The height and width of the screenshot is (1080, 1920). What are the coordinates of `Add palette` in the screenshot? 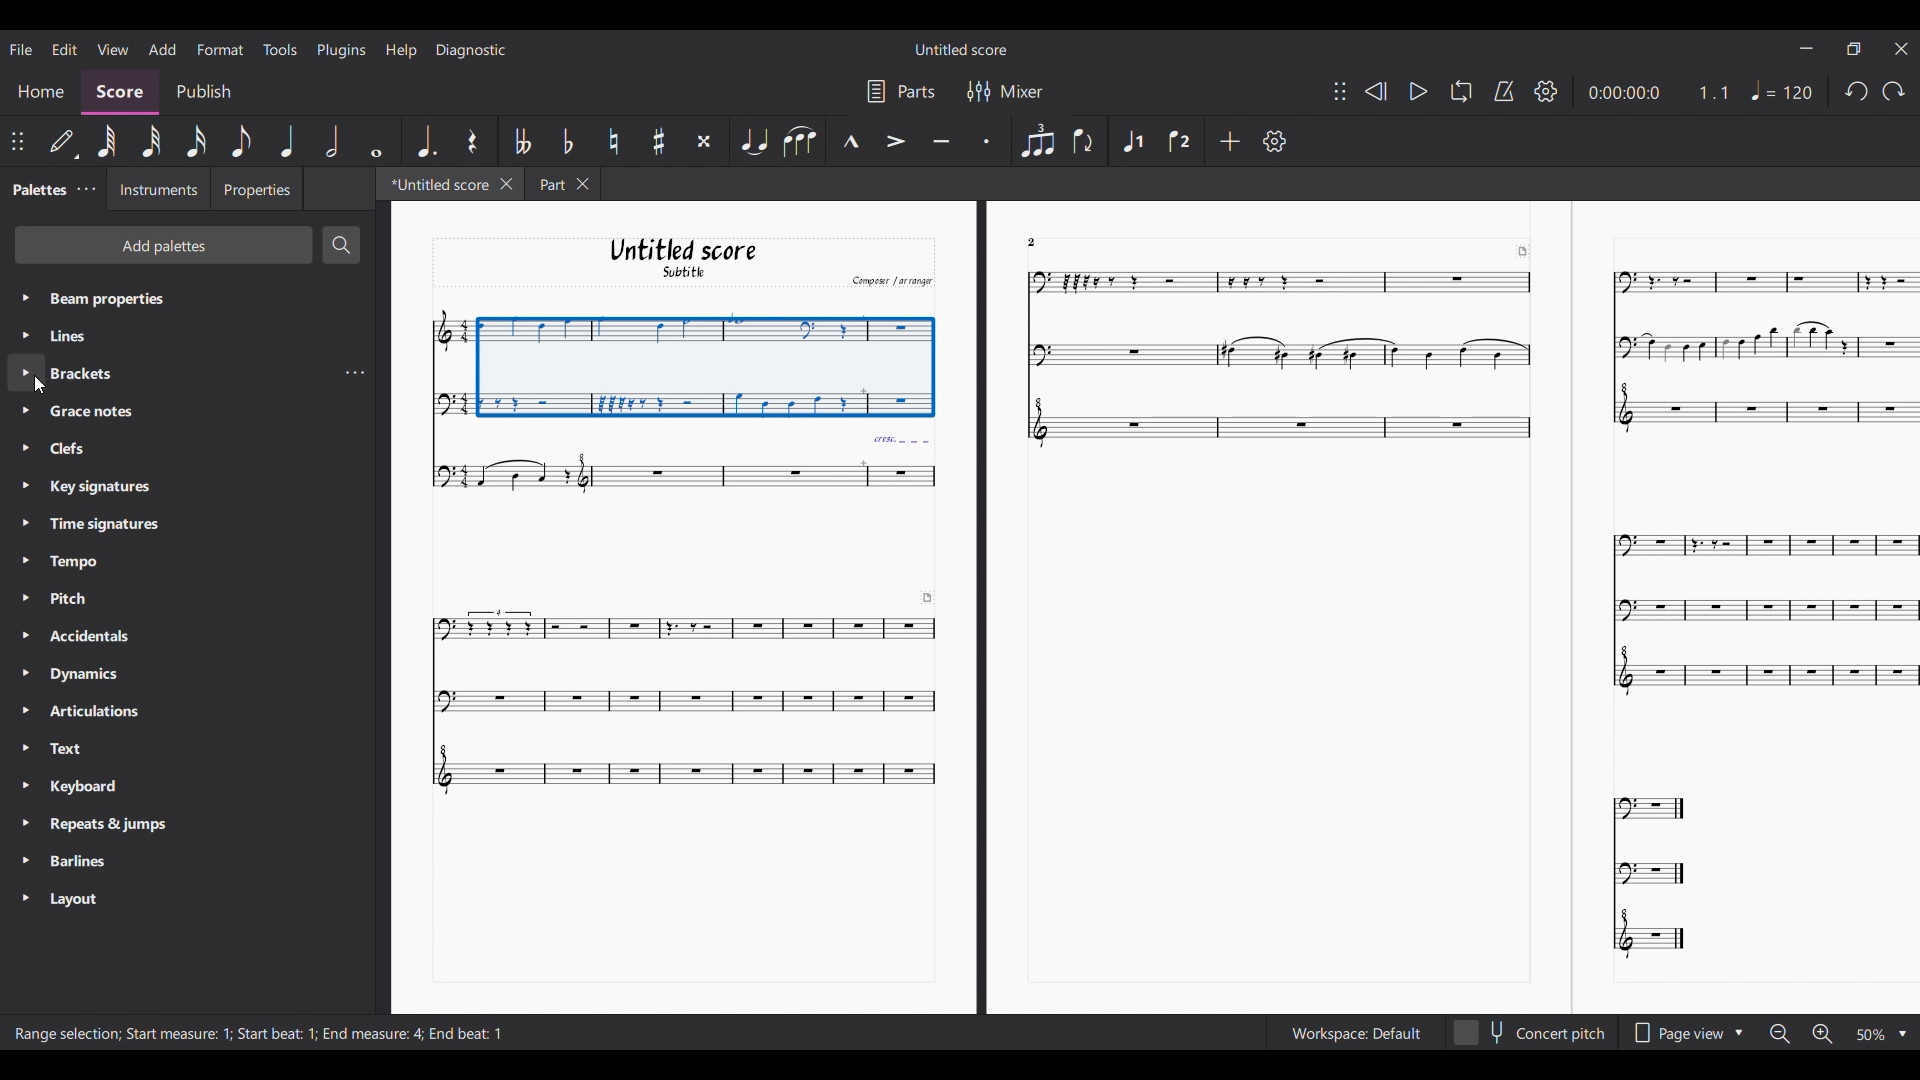 It's located at (164, 244).